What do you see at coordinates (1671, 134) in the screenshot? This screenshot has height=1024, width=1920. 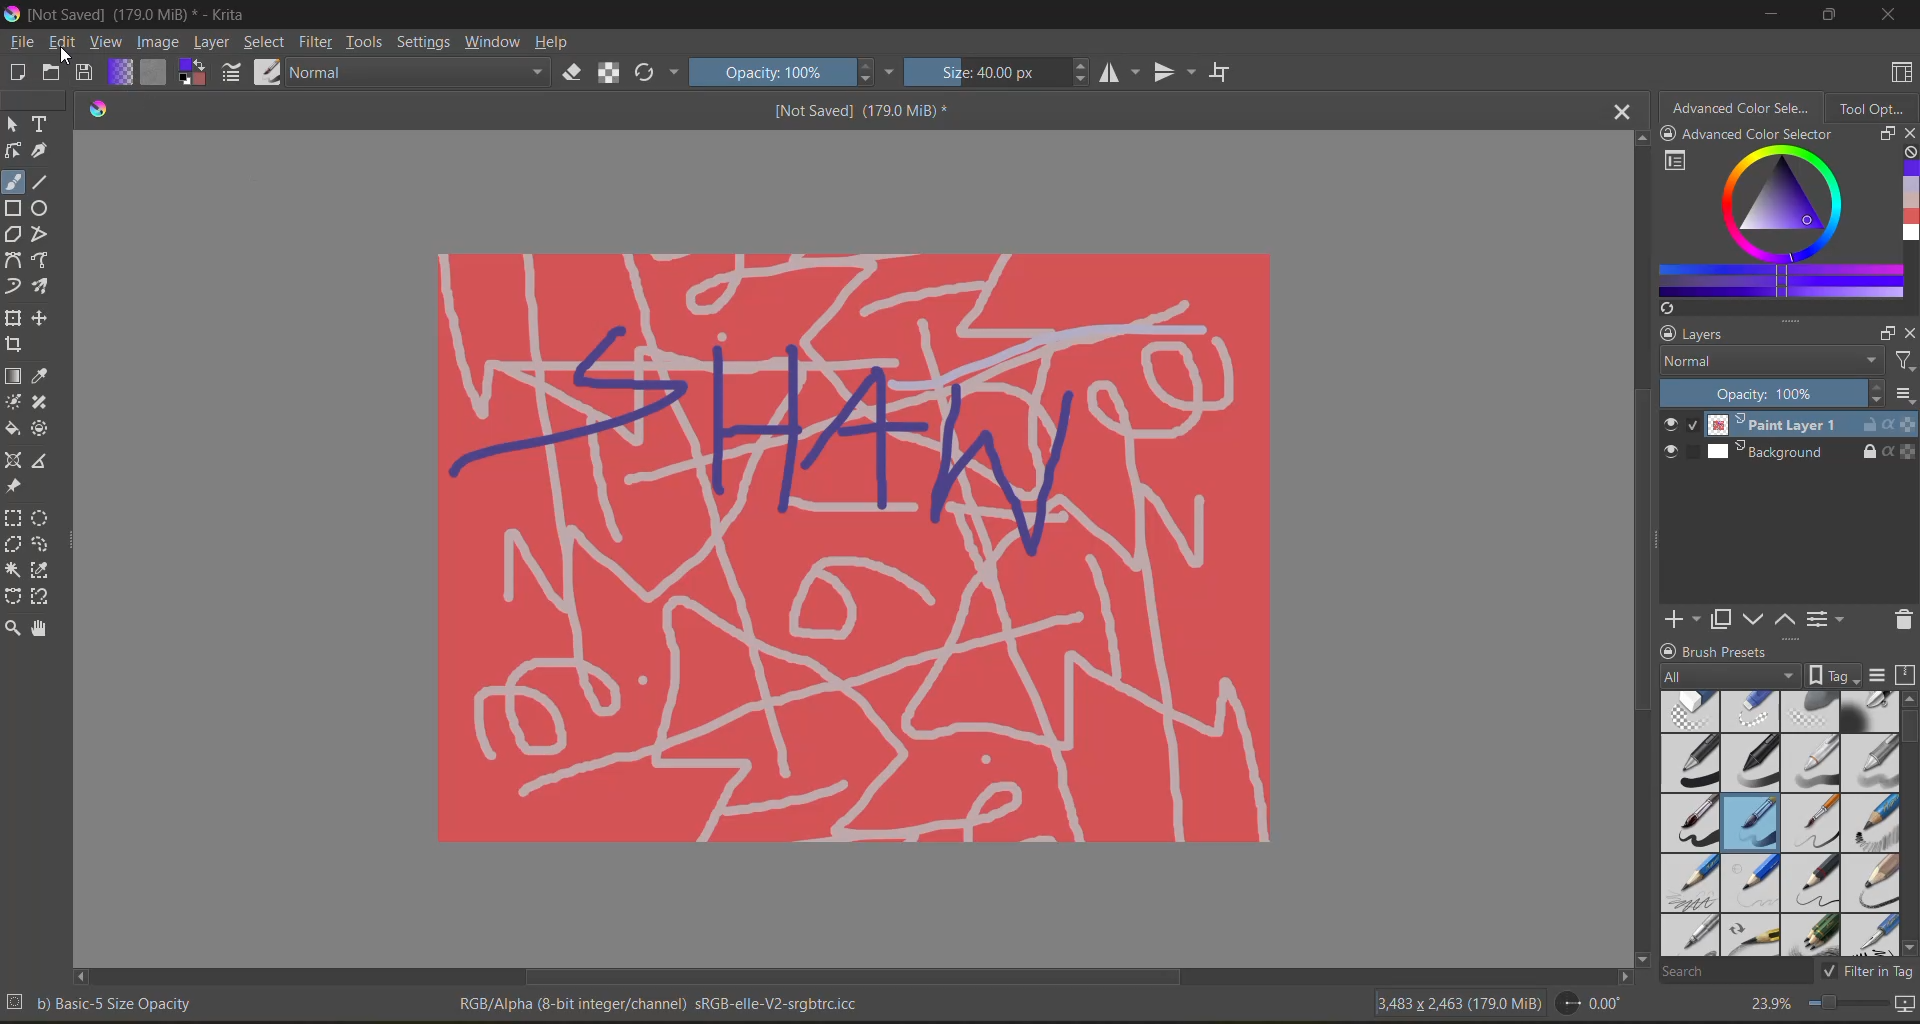 I see `lock docker` at bounding box center [1671, 134].